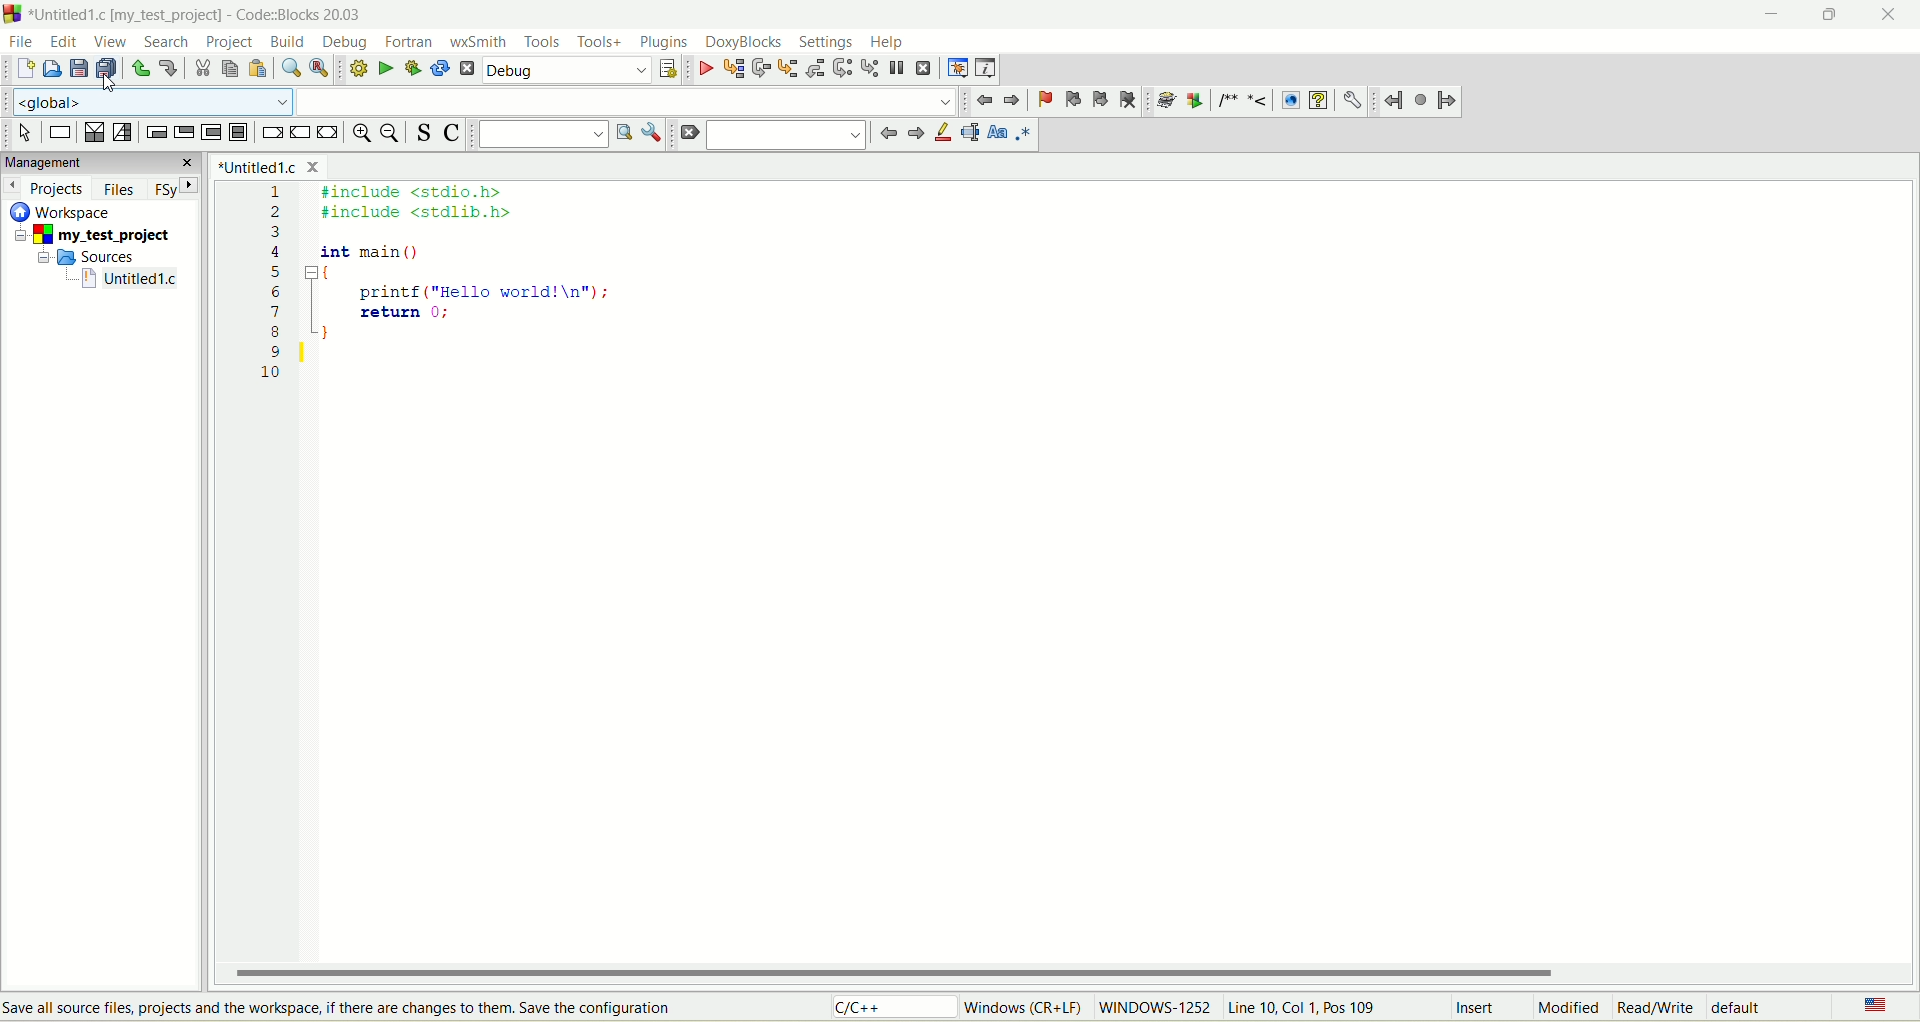 The image size is (1920, 1022). Describe the element at coordinates (94, 134) in the screenshot. I see `decision` at that location.